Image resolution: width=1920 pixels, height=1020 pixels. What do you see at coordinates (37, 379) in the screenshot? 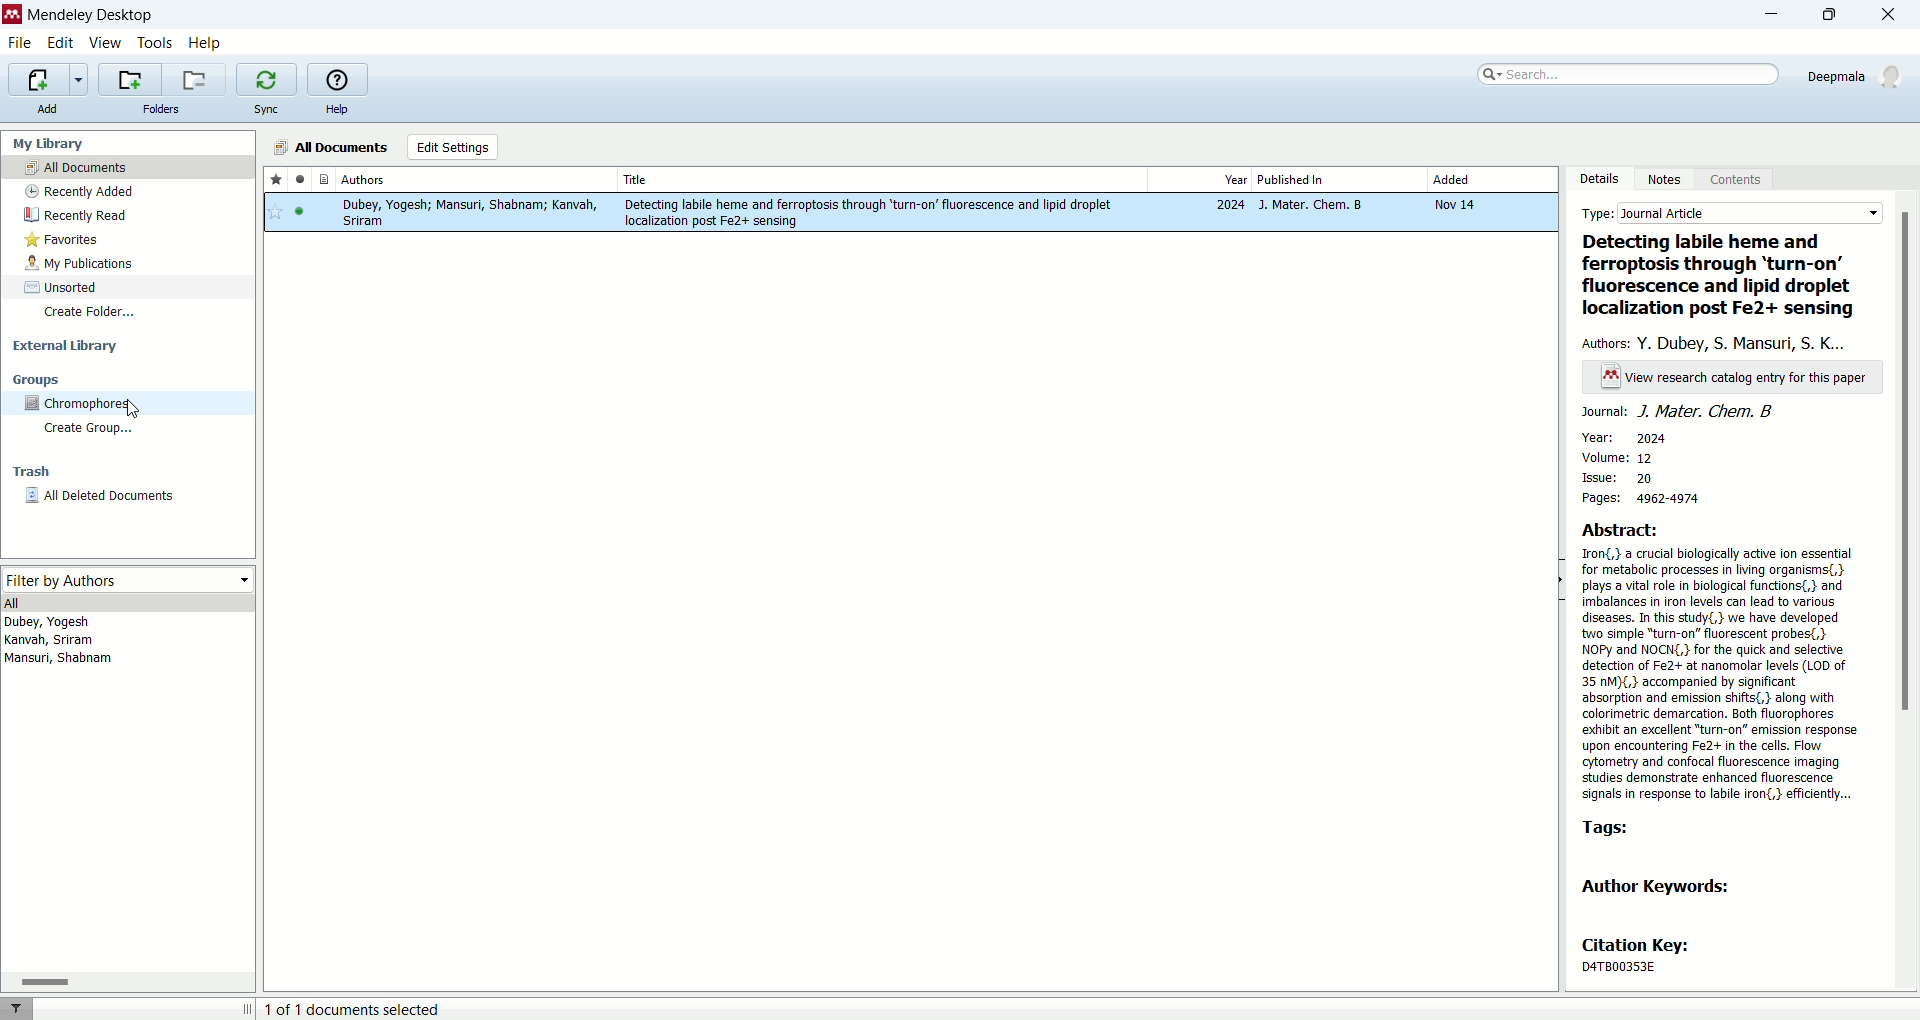
I see `groups` at bounding box center [37, 379].